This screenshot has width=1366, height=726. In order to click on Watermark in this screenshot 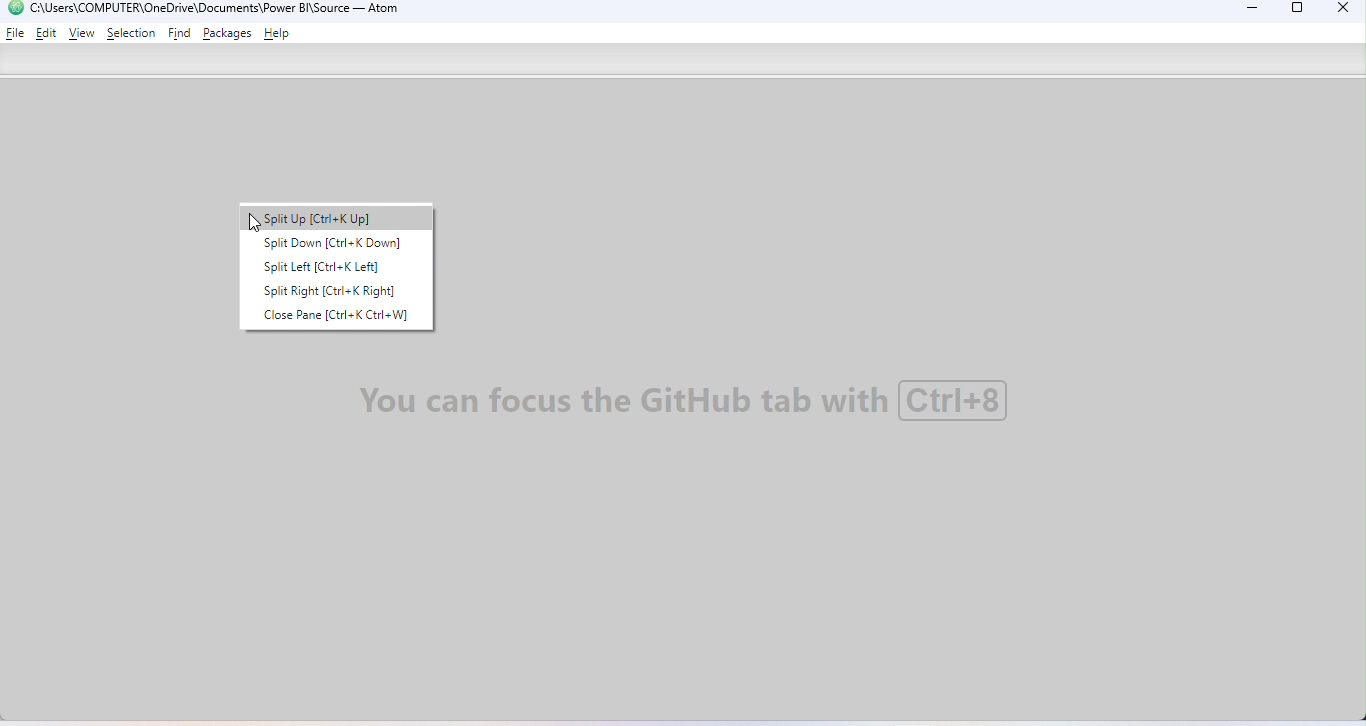, I will do `click(688, 402)`.